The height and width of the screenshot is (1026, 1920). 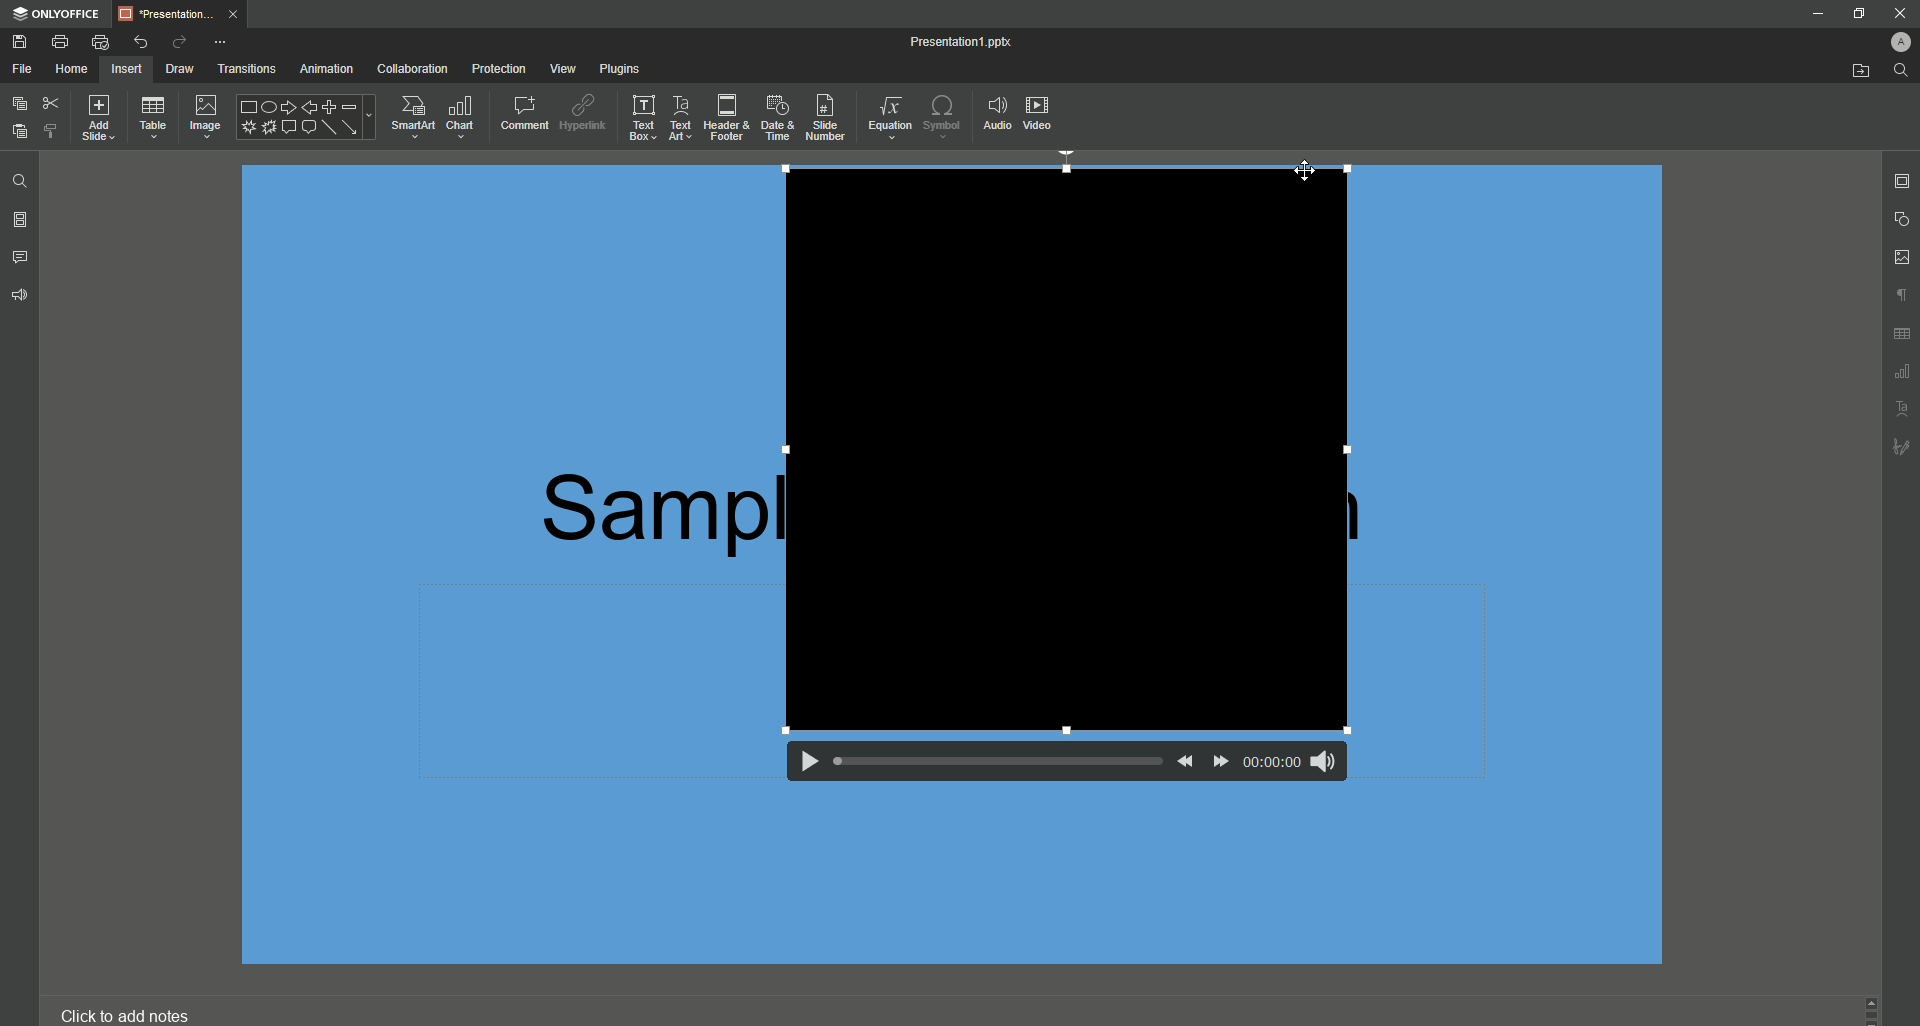 I want to click on Profile, so click(x=1899, y=43).